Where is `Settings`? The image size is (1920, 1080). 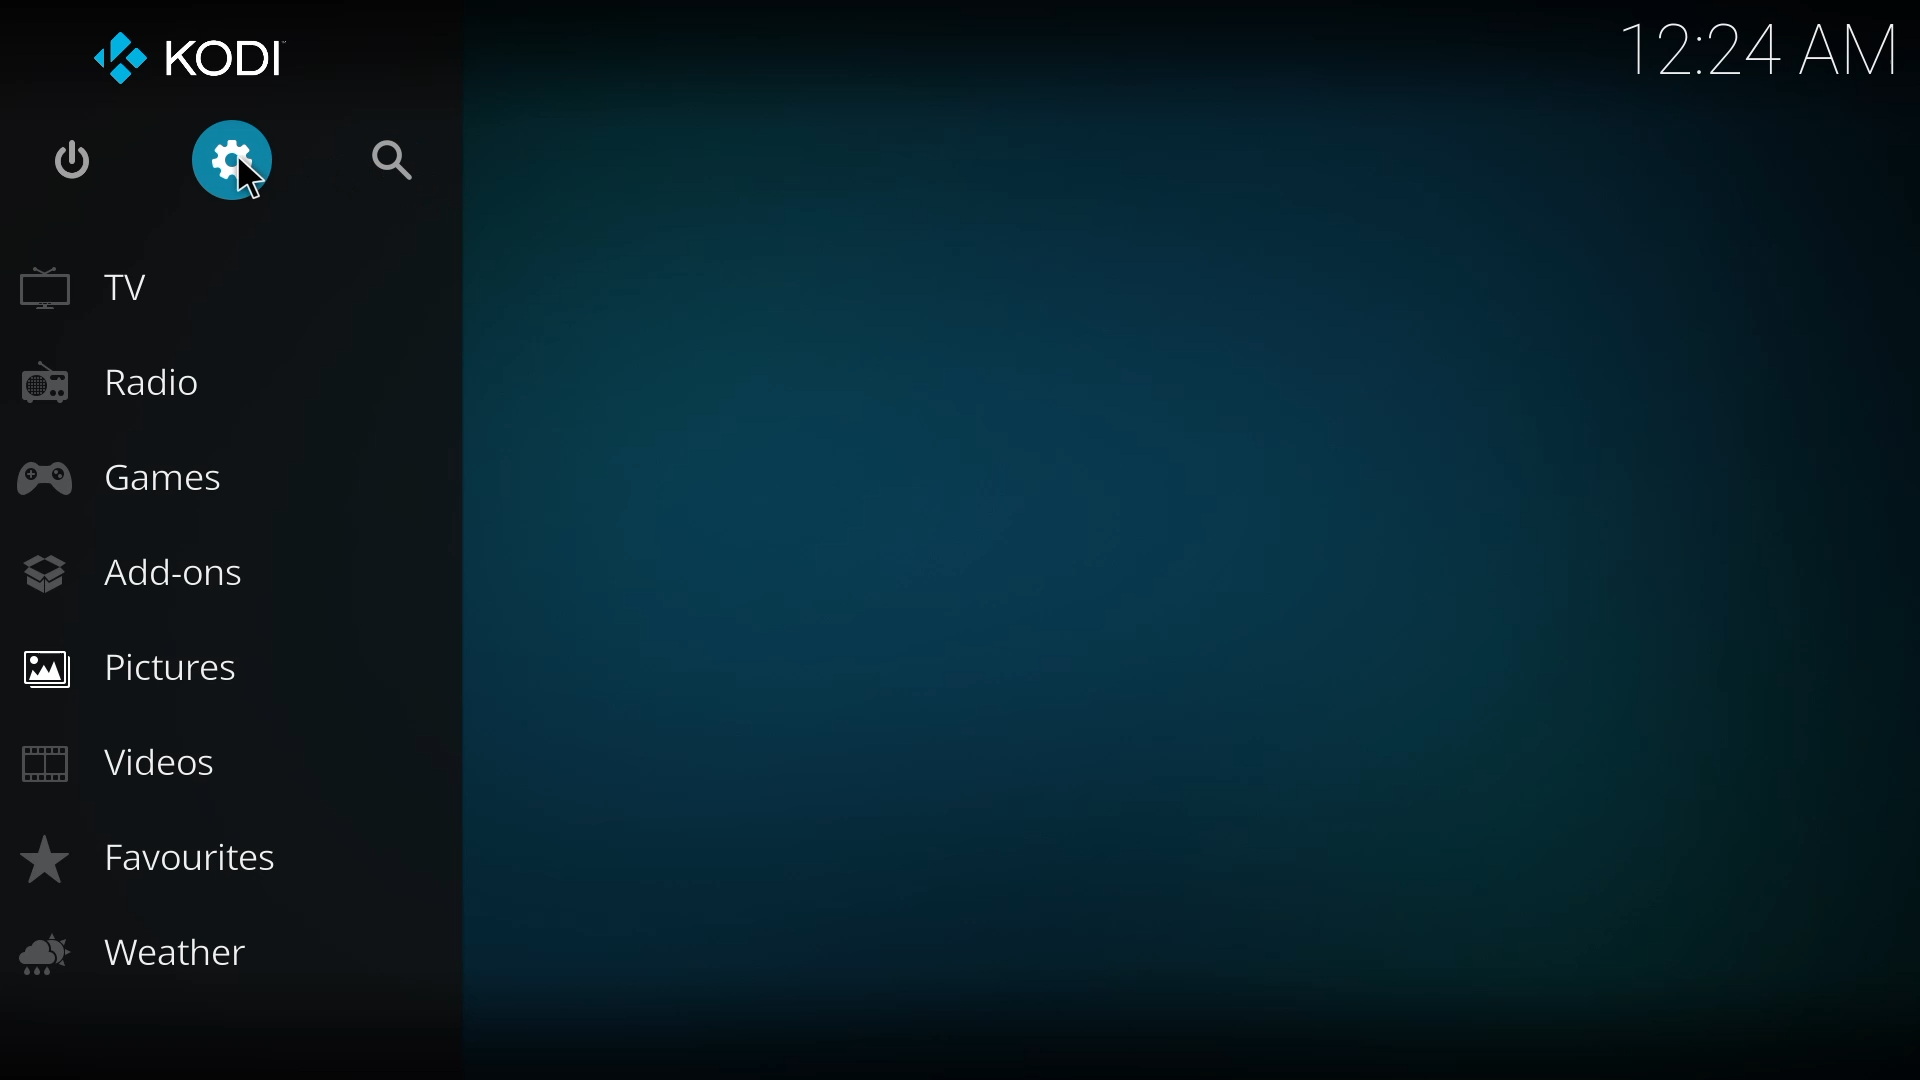
Settings is located at coordinates (229, 161).